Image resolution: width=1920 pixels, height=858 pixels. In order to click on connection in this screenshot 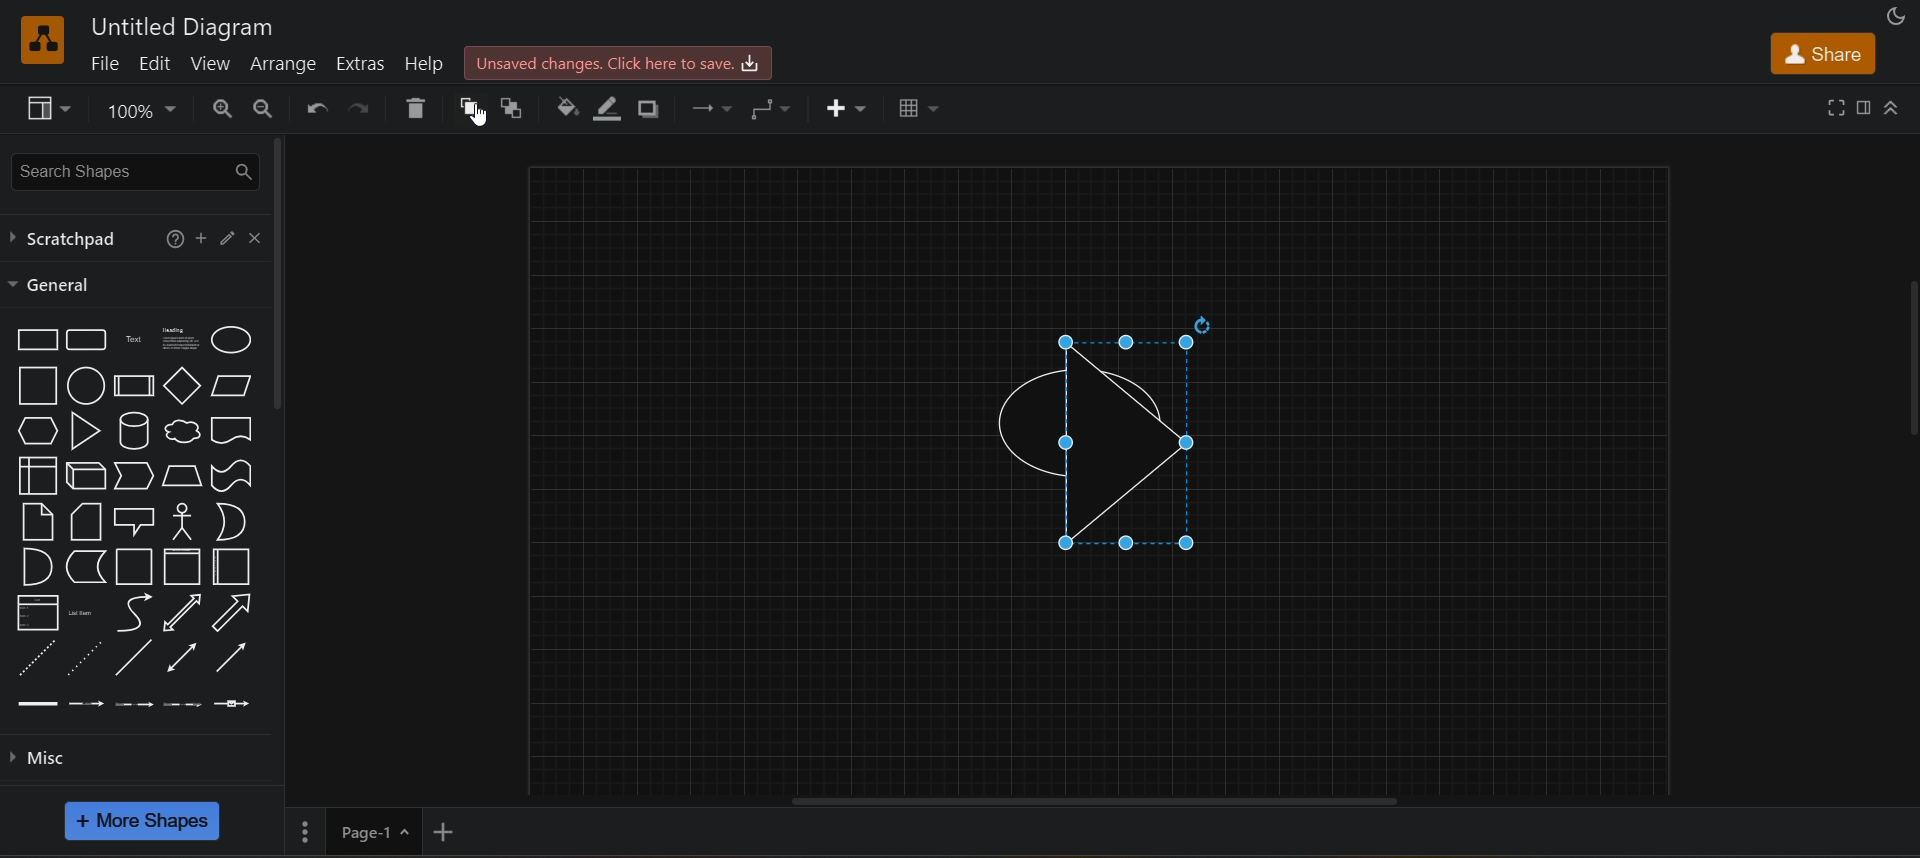, I will do `click(712, 110)`.